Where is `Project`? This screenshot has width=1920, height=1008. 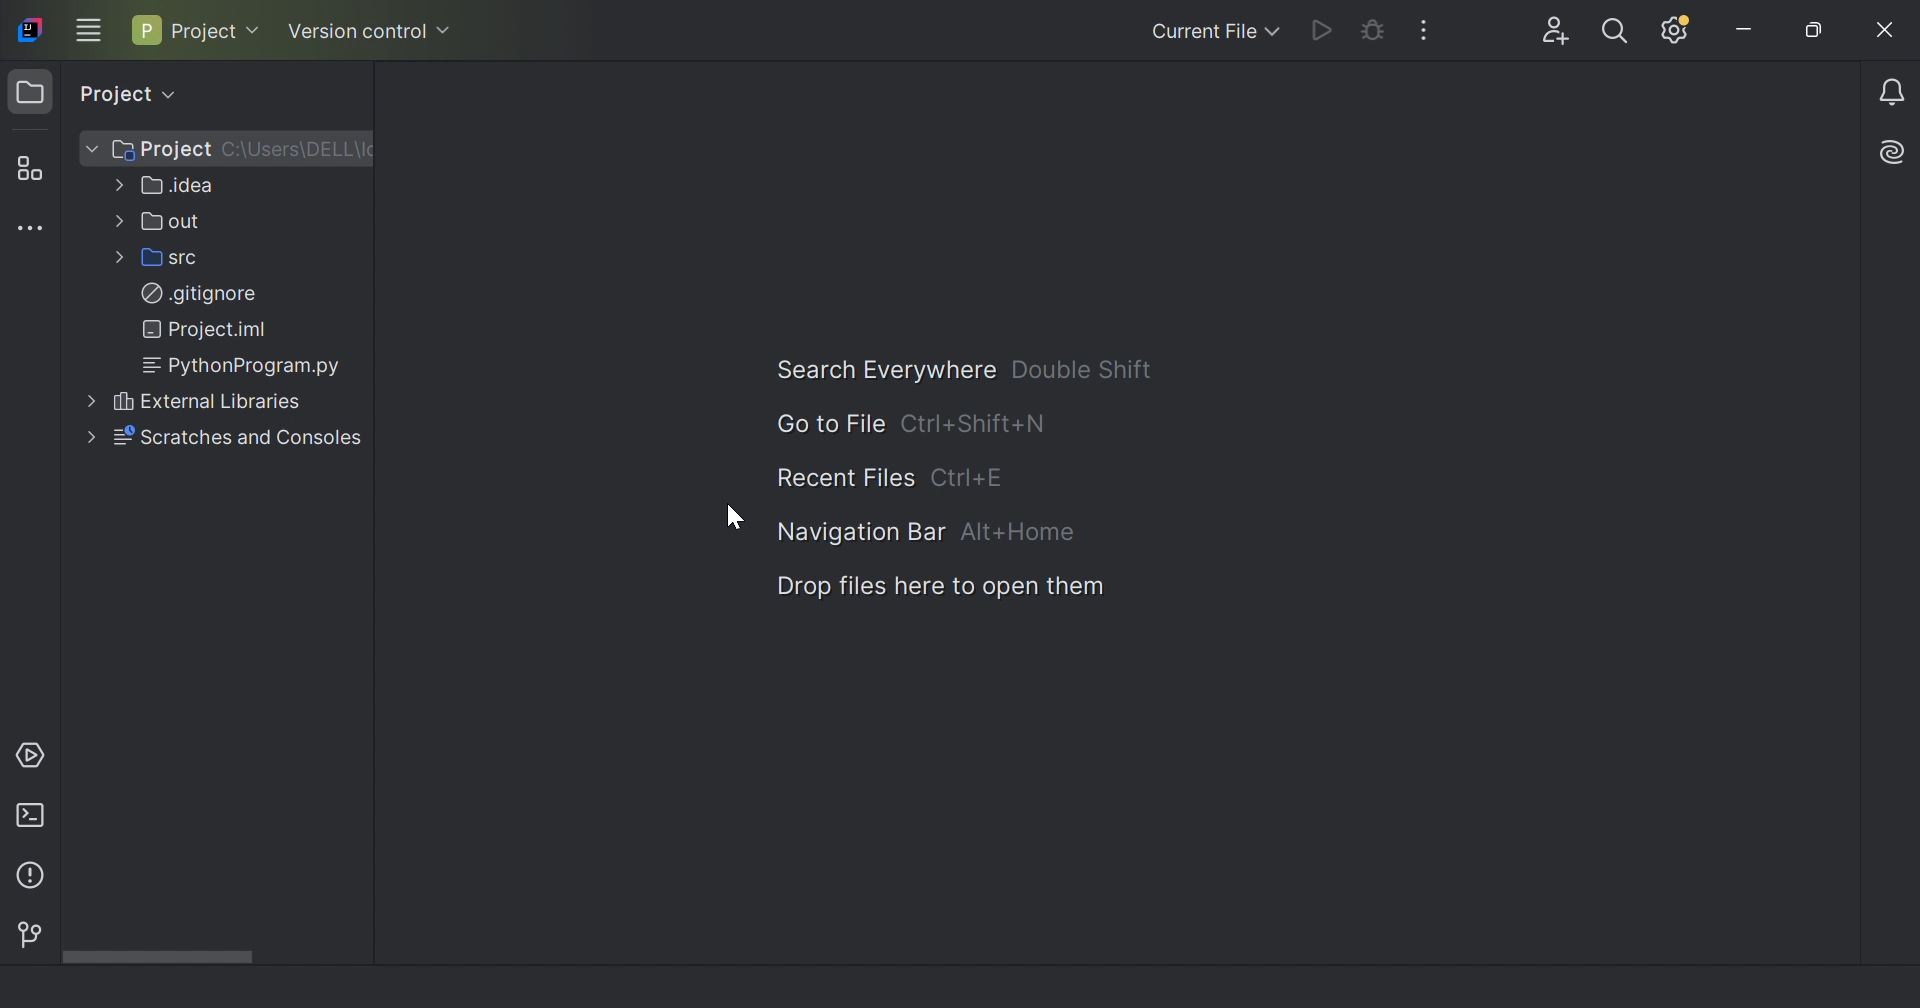
Project is located at coordinates (125, 90).